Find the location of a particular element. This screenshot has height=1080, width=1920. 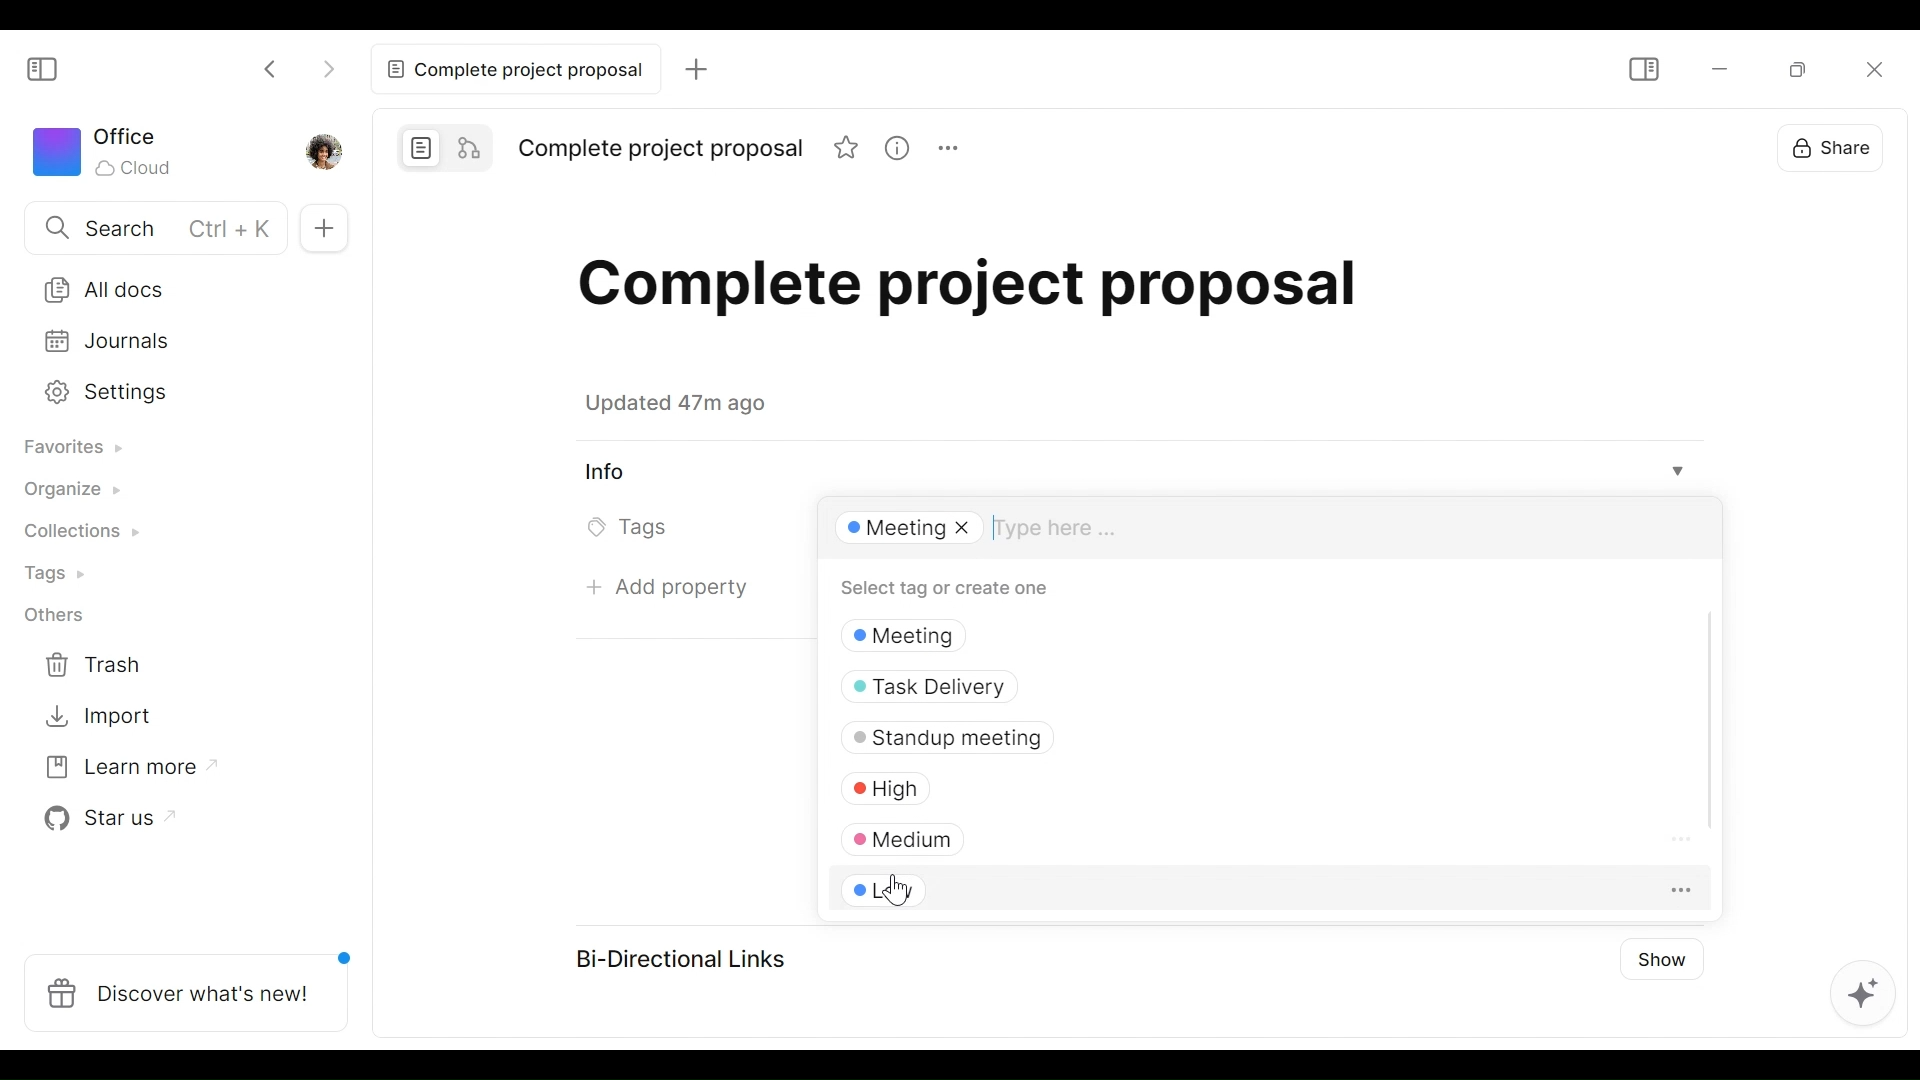

Show is located at coordinates (1660, 965).